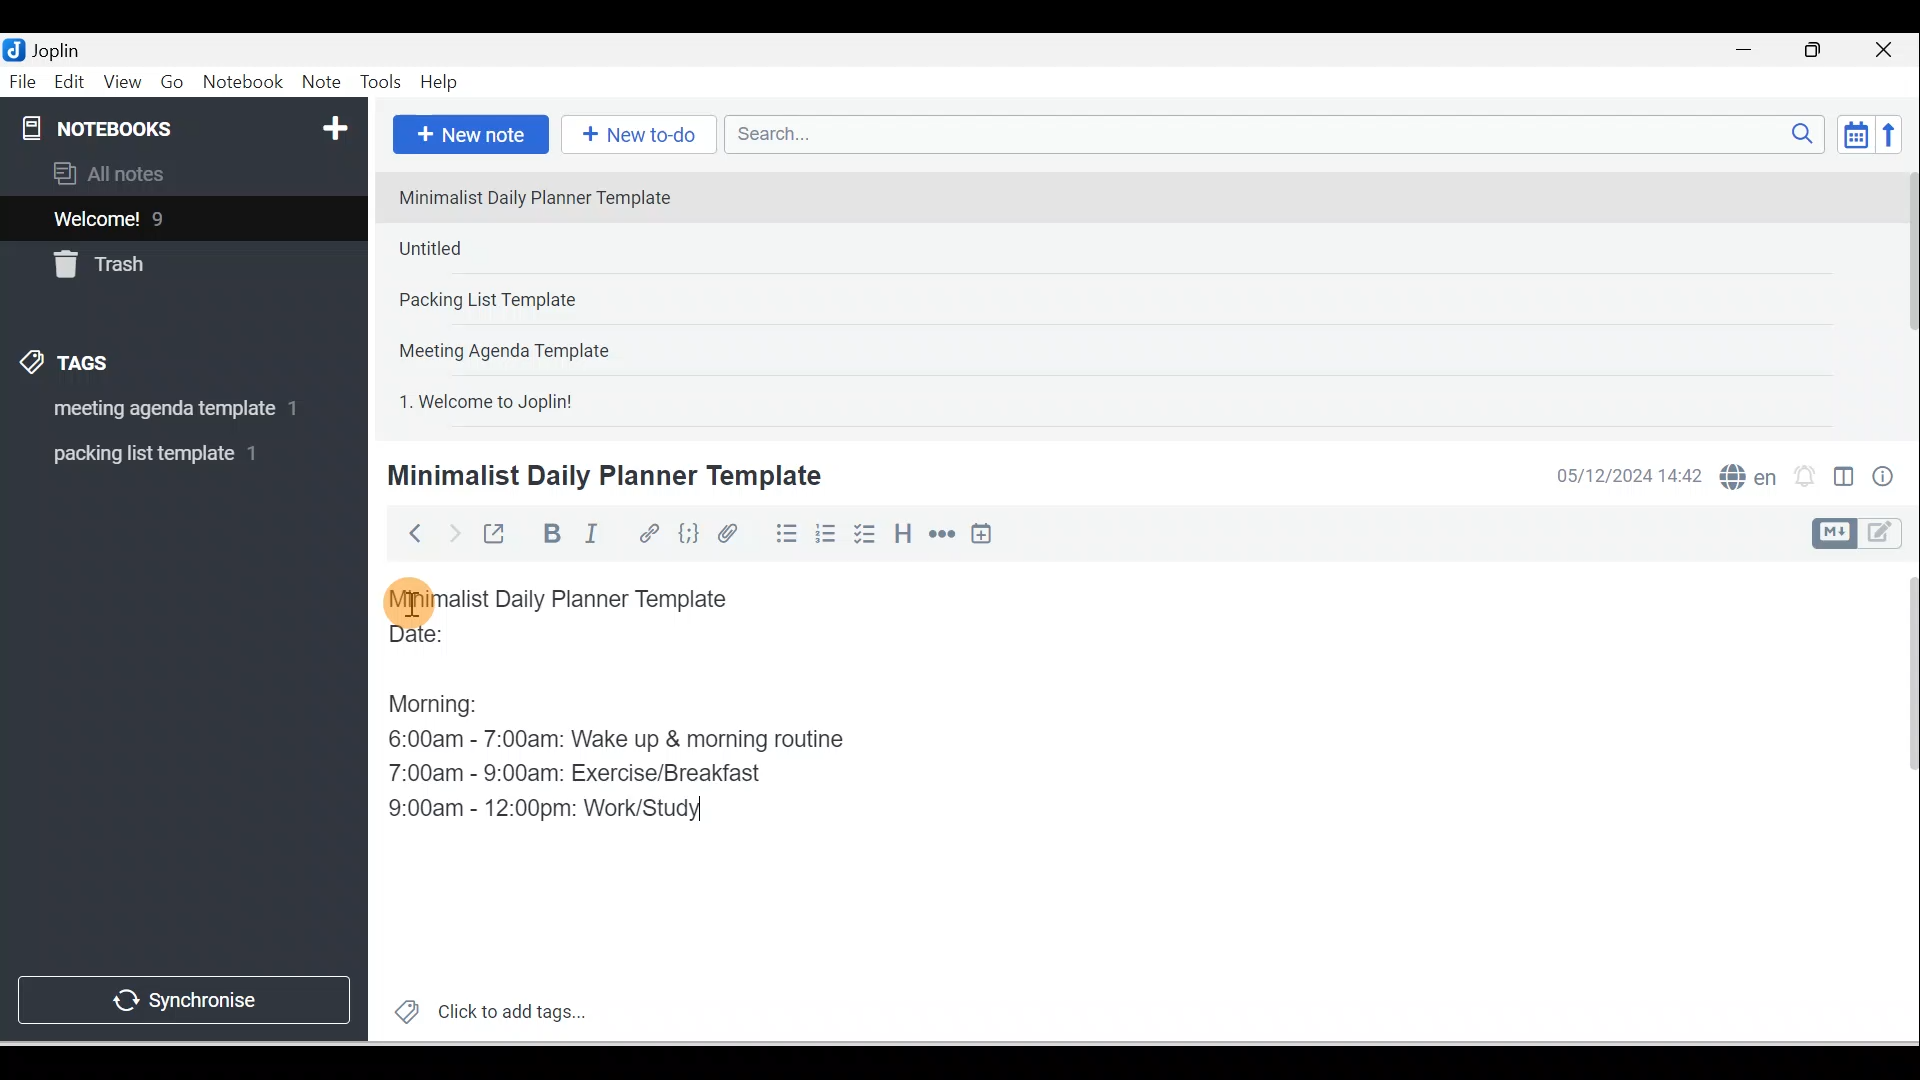 This screenshot has width=1920, height=1080. I want to click on Bulleted list, so click(782, 533).